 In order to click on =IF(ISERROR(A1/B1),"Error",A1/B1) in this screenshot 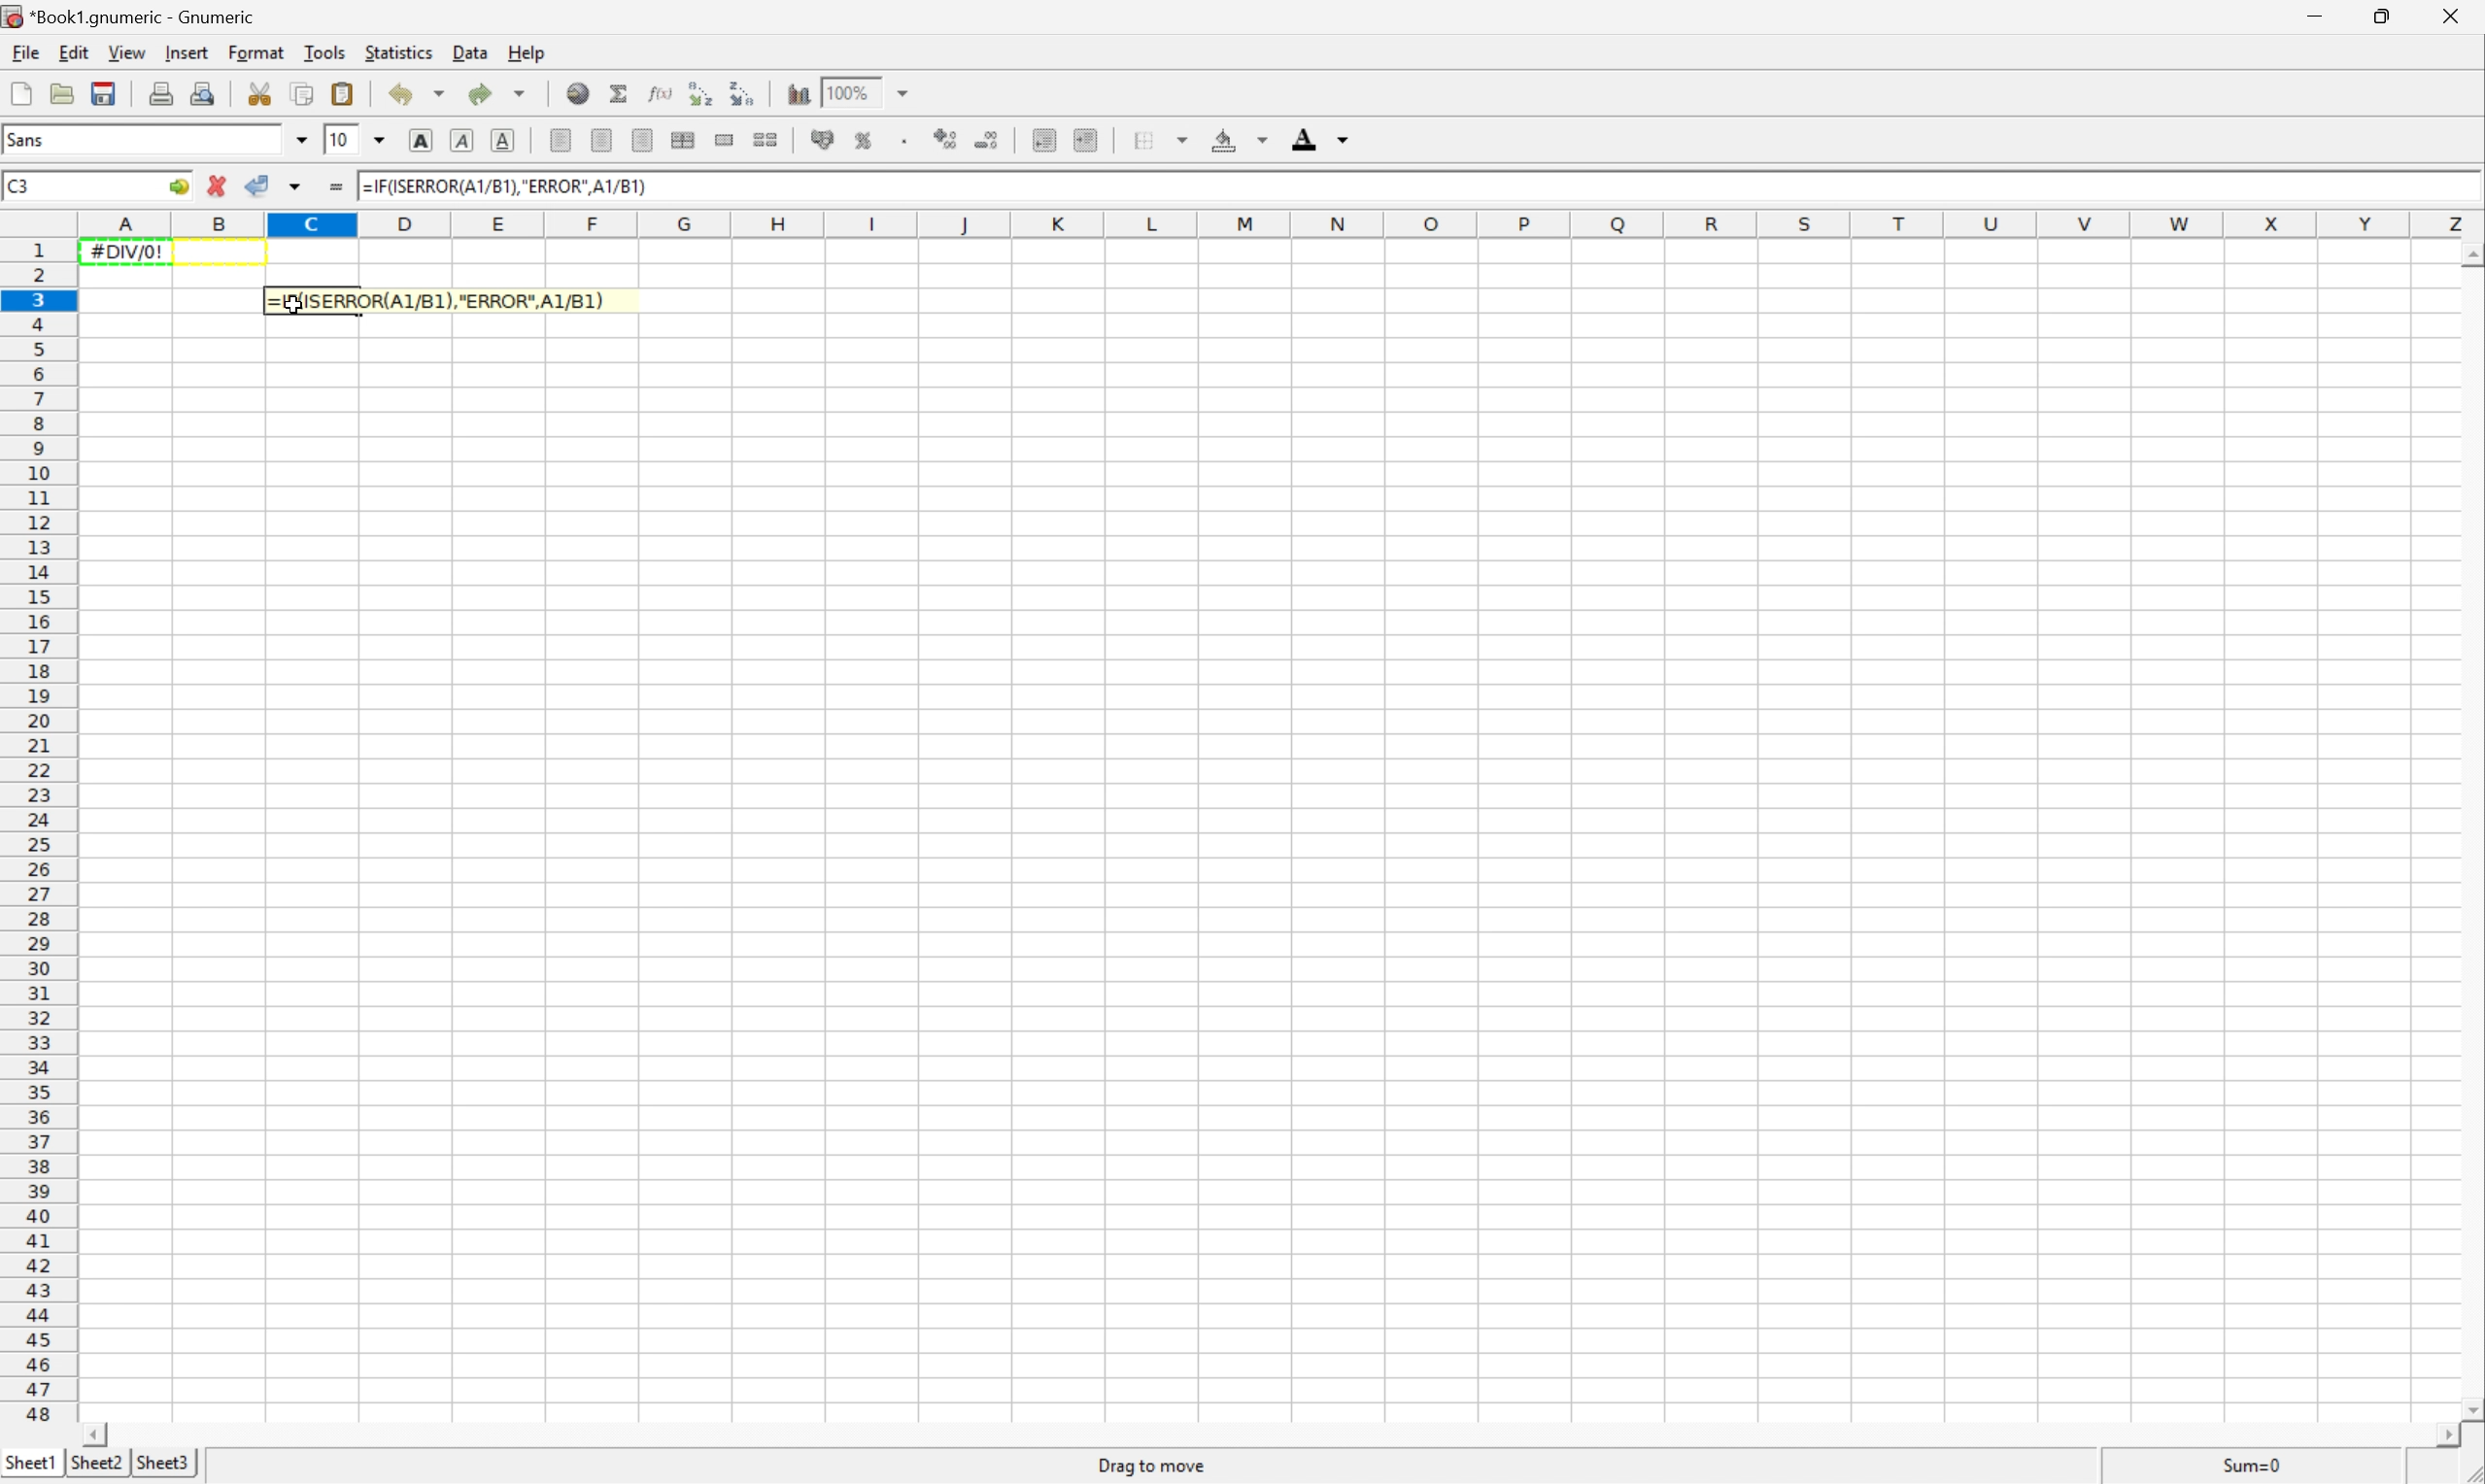, I will do `click(505, 186)`.